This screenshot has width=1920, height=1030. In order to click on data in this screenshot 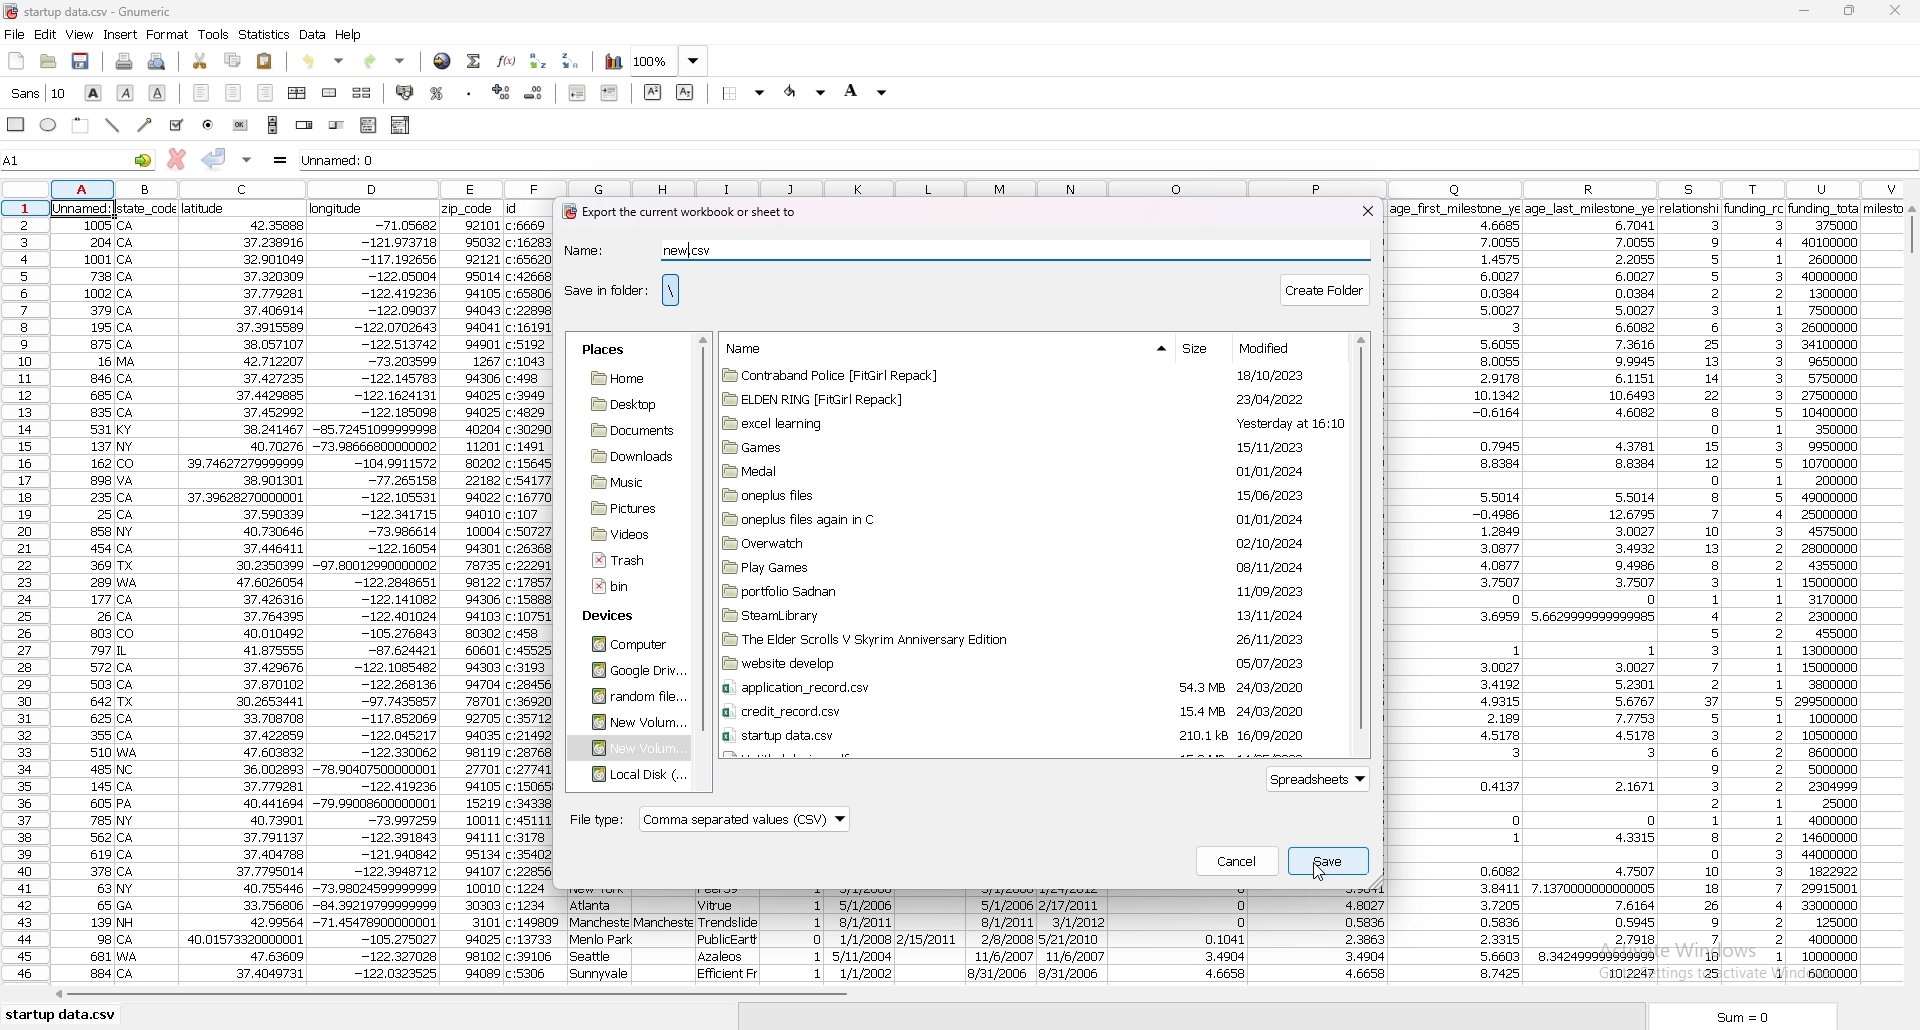, I will do `click(928, 929)`.